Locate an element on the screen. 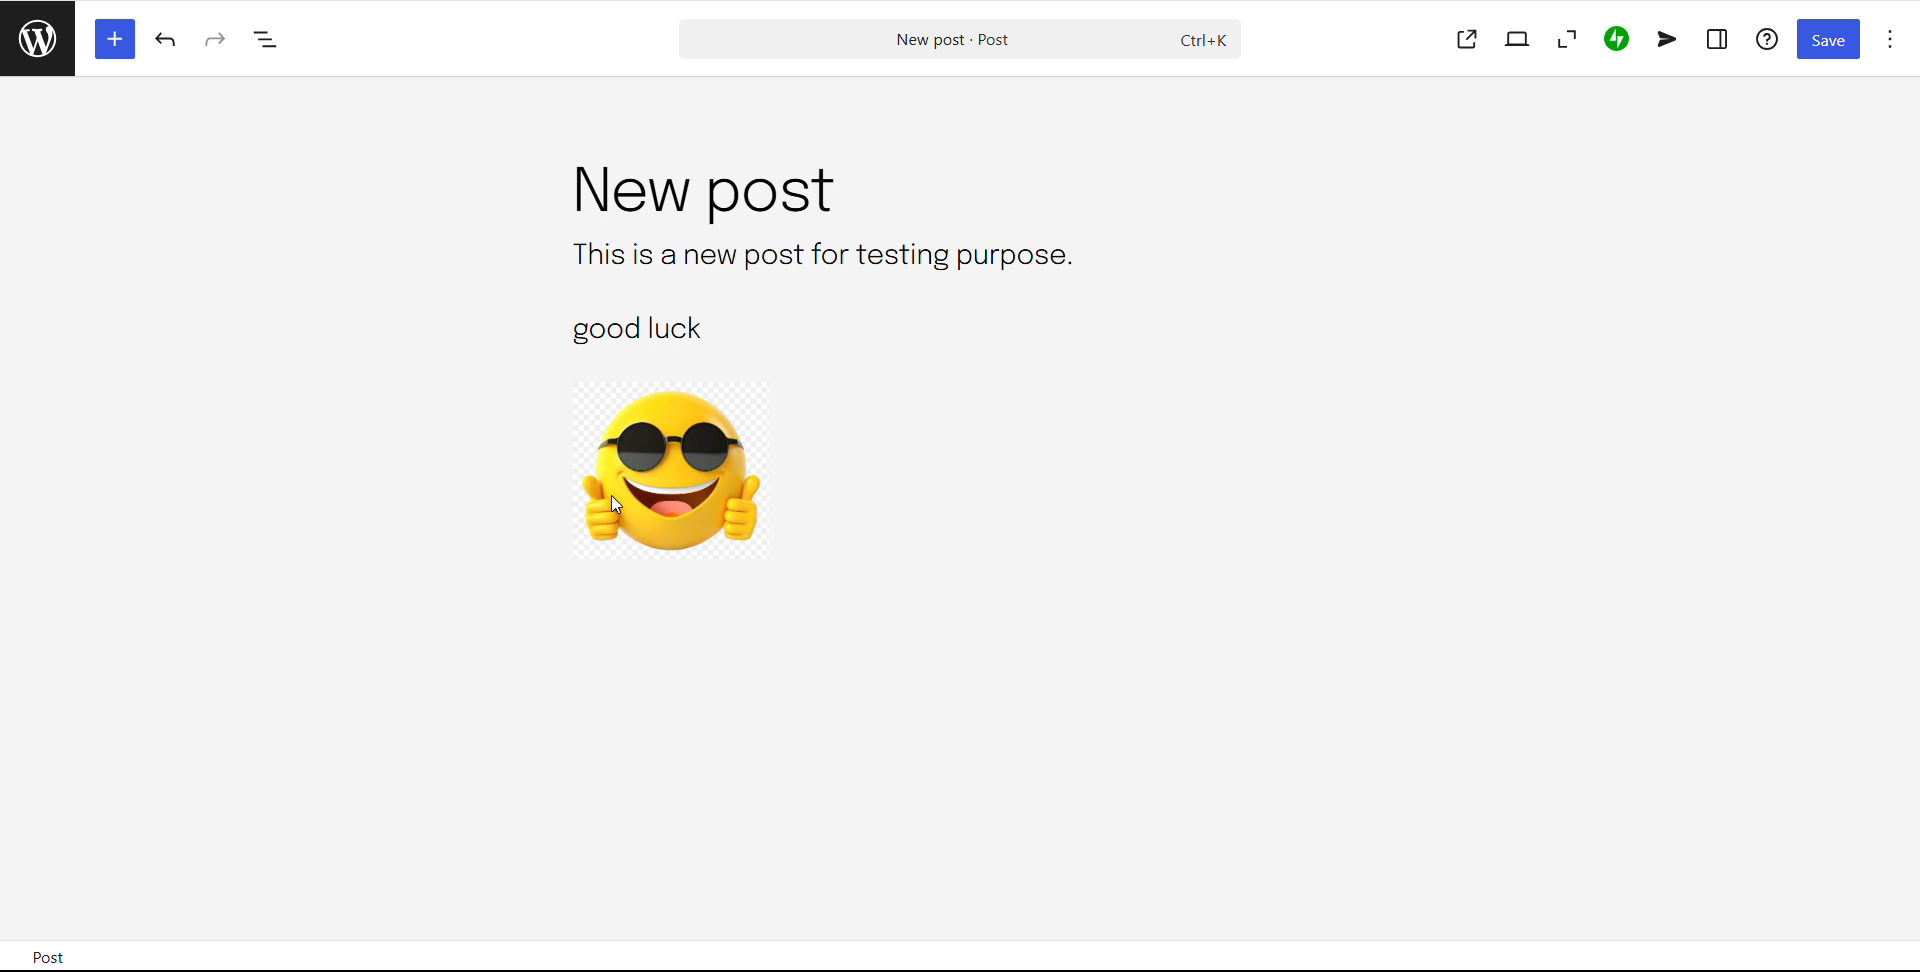 This screenshot has width=1920, height=972. settings is located at coordinates (1718, 39).